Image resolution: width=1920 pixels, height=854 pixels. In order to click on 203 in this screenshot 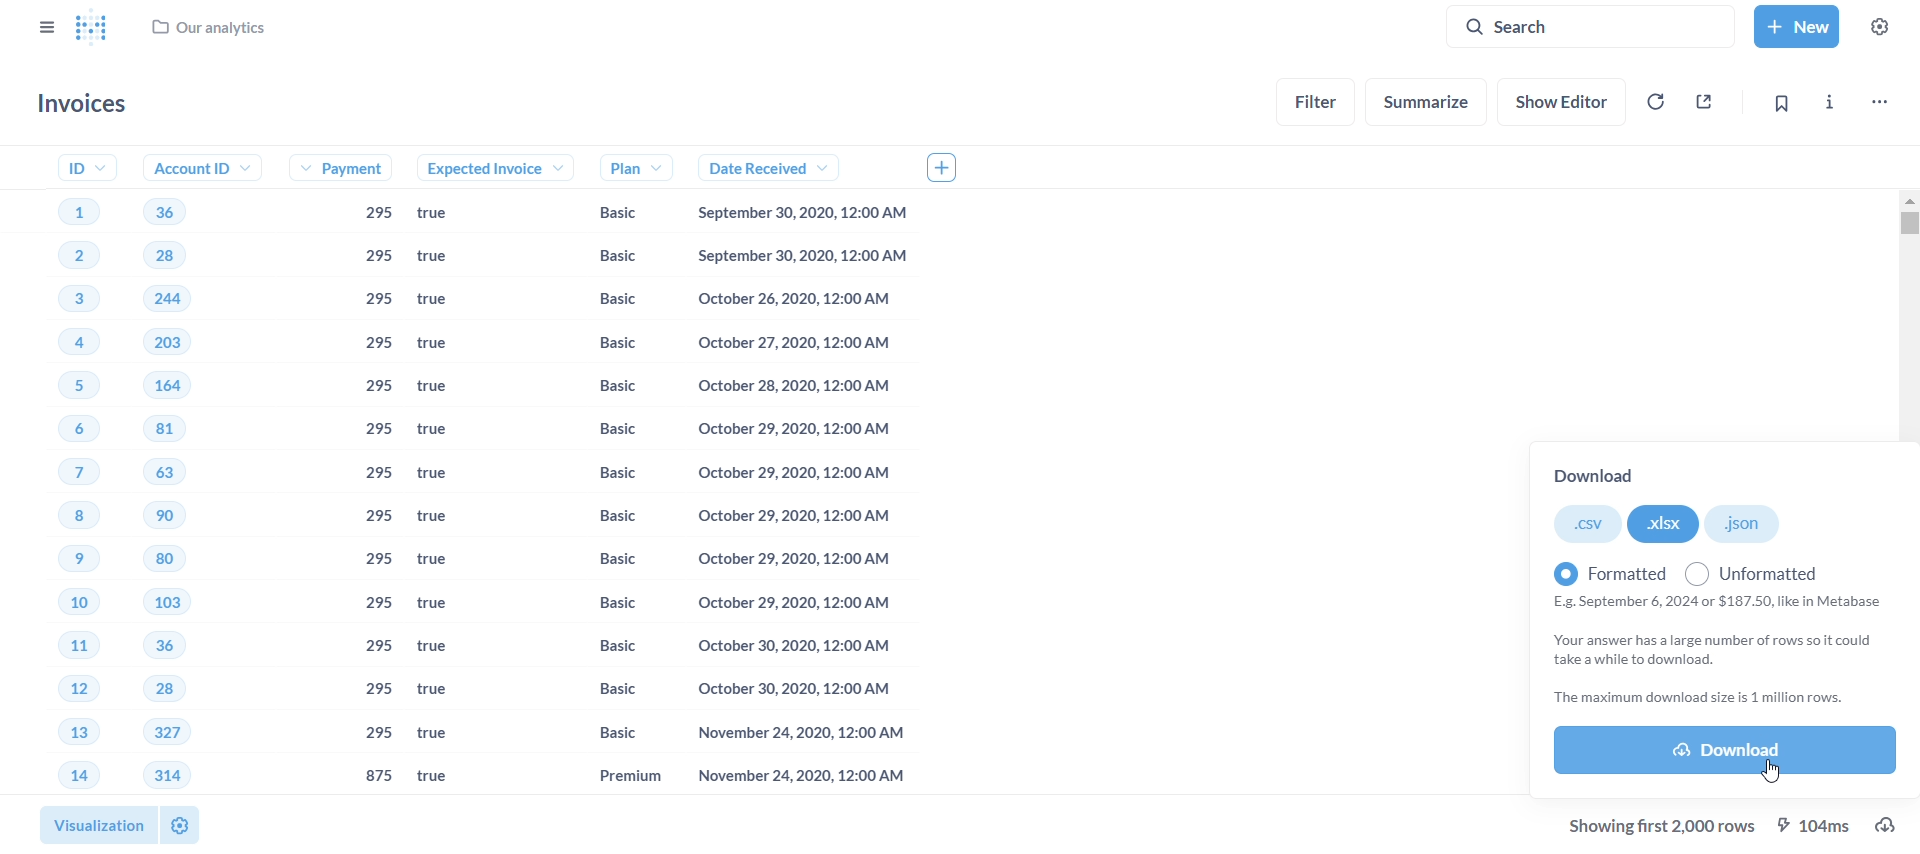, I will do `click(176, 342)`.